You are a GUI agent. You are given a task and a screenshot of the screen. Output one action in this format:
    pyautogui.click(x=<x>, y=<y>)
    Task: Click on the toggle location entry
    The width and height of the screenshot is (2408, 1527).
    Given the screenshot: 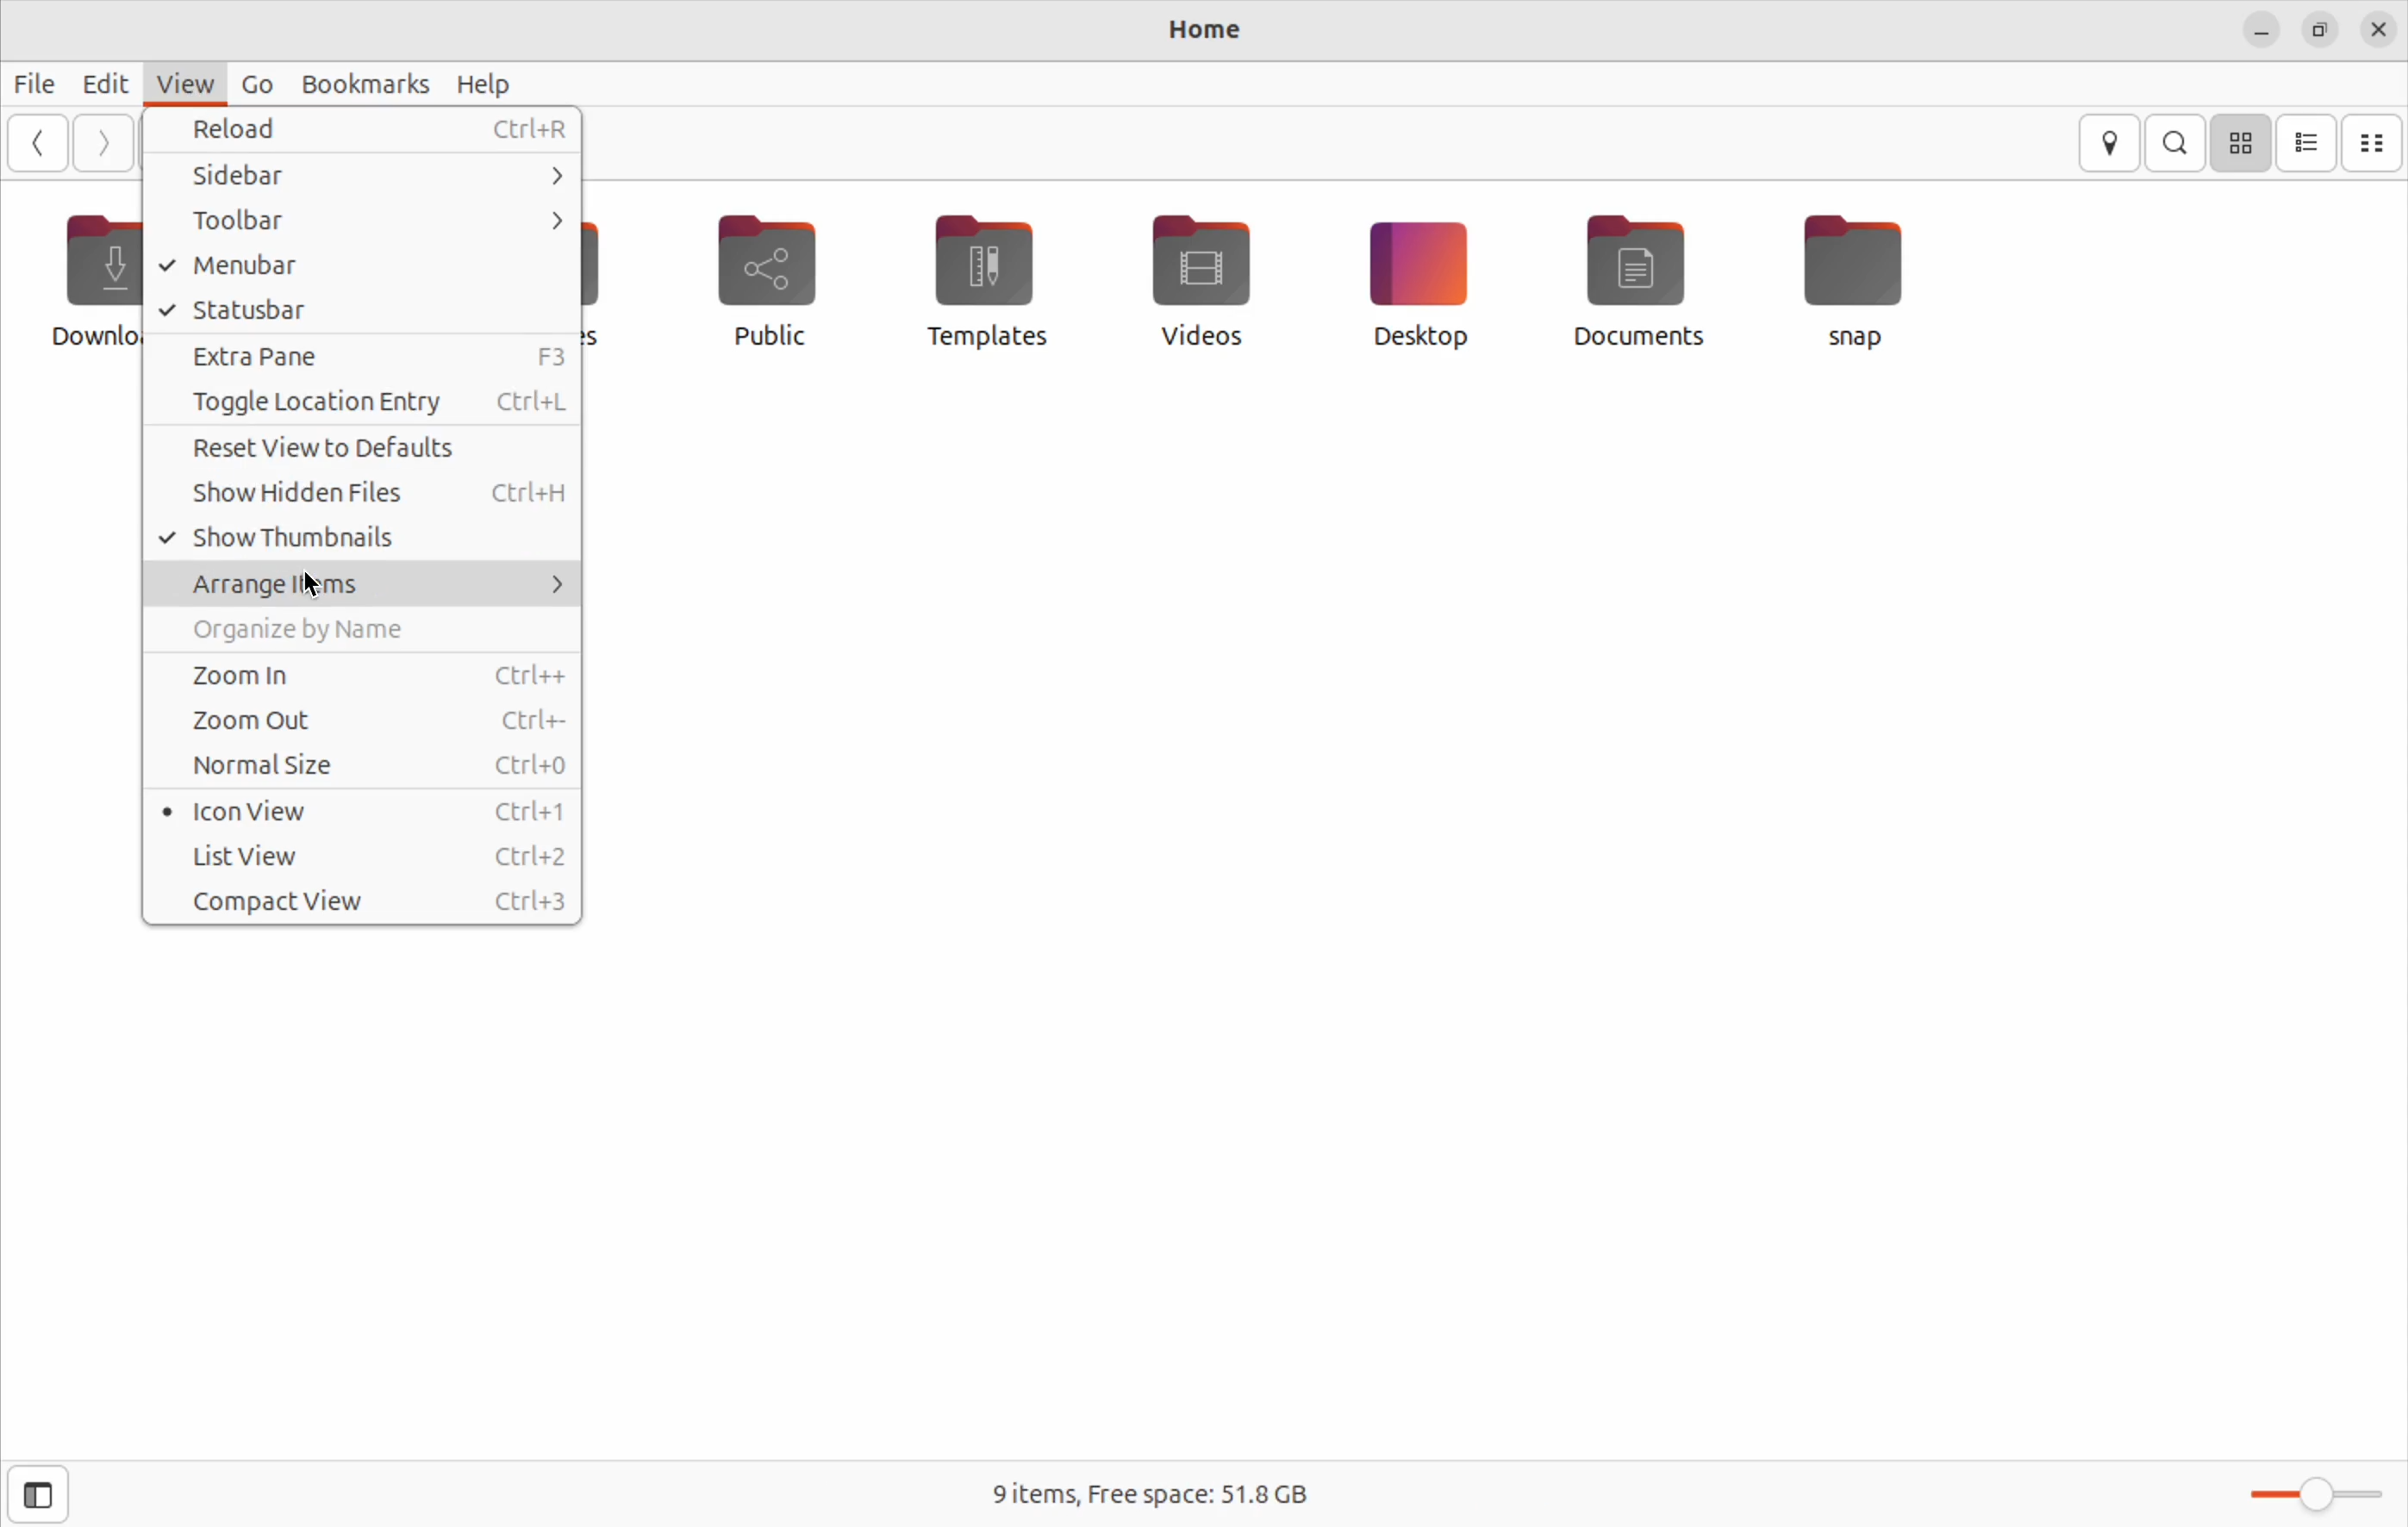 What is the action you would take?
    pyautogui.click(x=365, y=404)
    